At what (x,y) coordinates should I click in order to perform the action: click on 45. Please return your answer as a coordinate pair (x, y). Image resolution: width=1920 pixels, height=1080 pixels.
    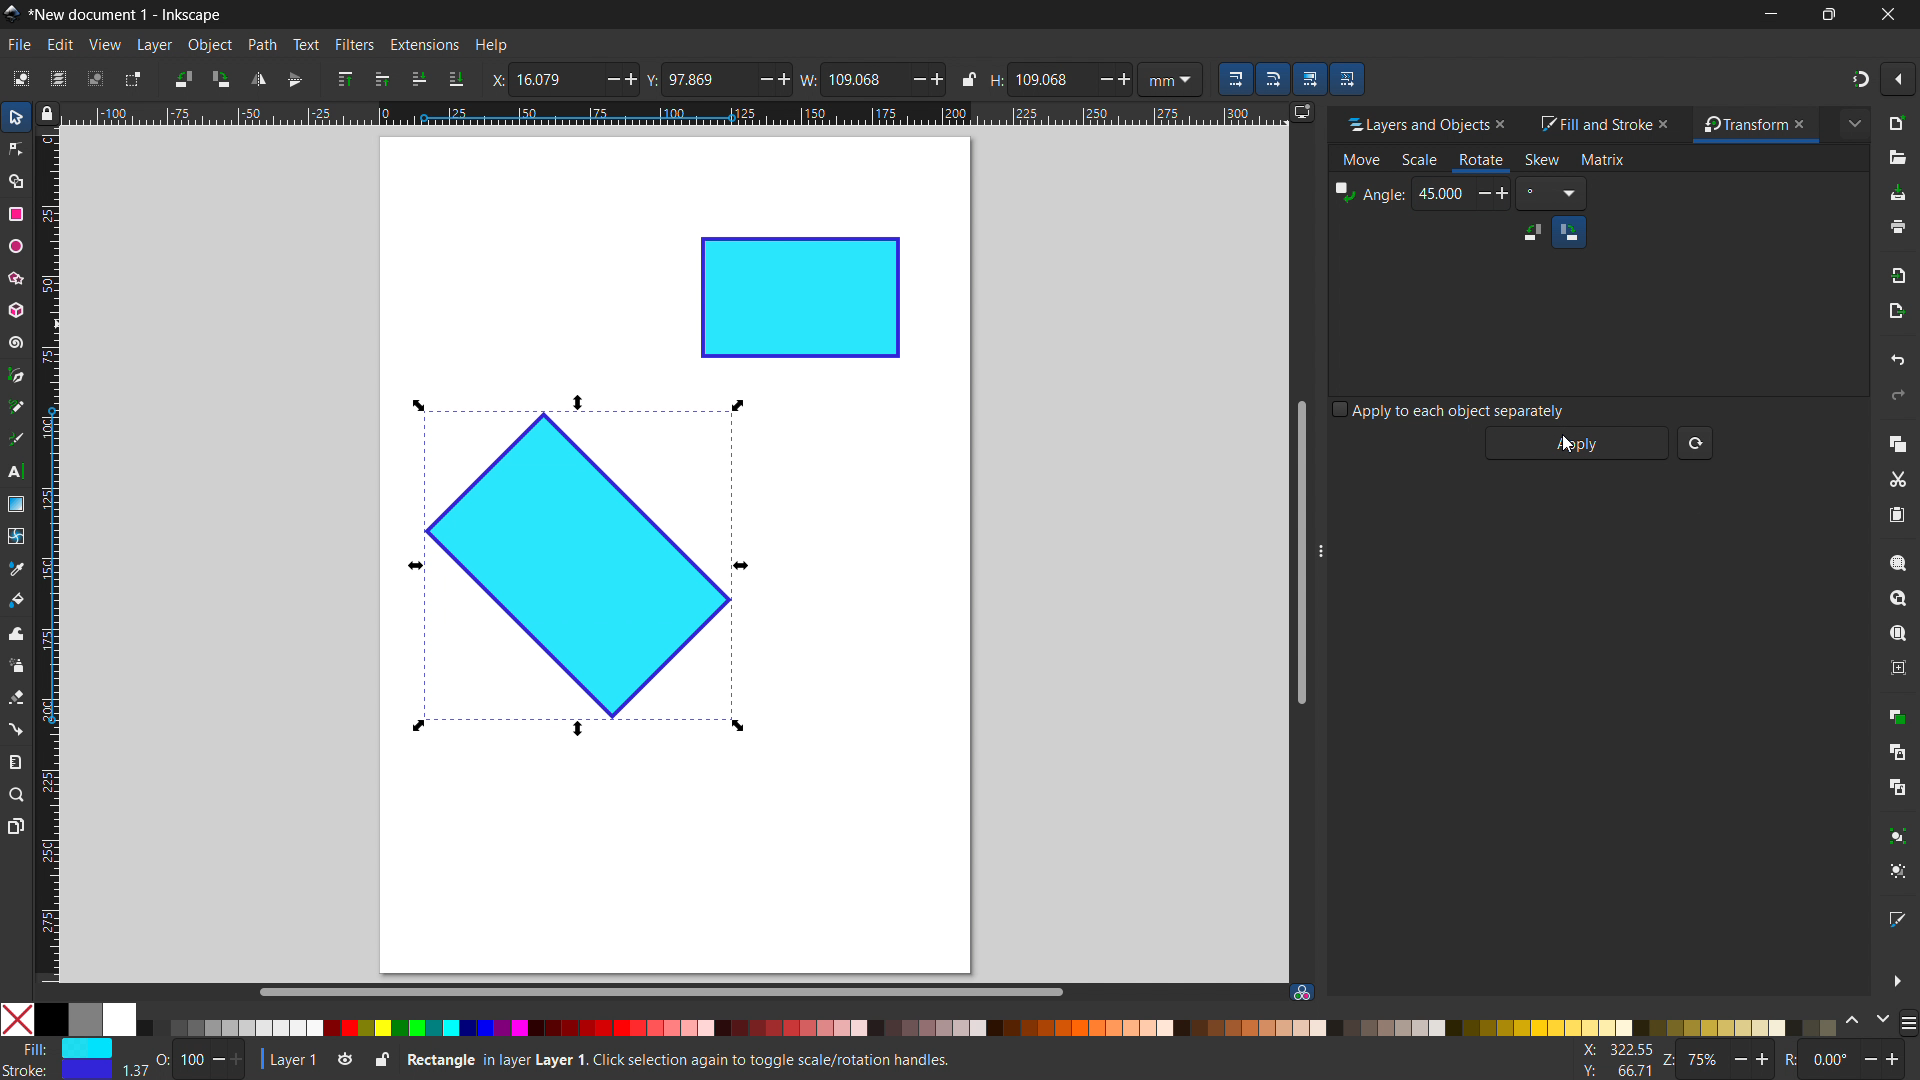
    Looking at the image, I should click on (1460, 193).